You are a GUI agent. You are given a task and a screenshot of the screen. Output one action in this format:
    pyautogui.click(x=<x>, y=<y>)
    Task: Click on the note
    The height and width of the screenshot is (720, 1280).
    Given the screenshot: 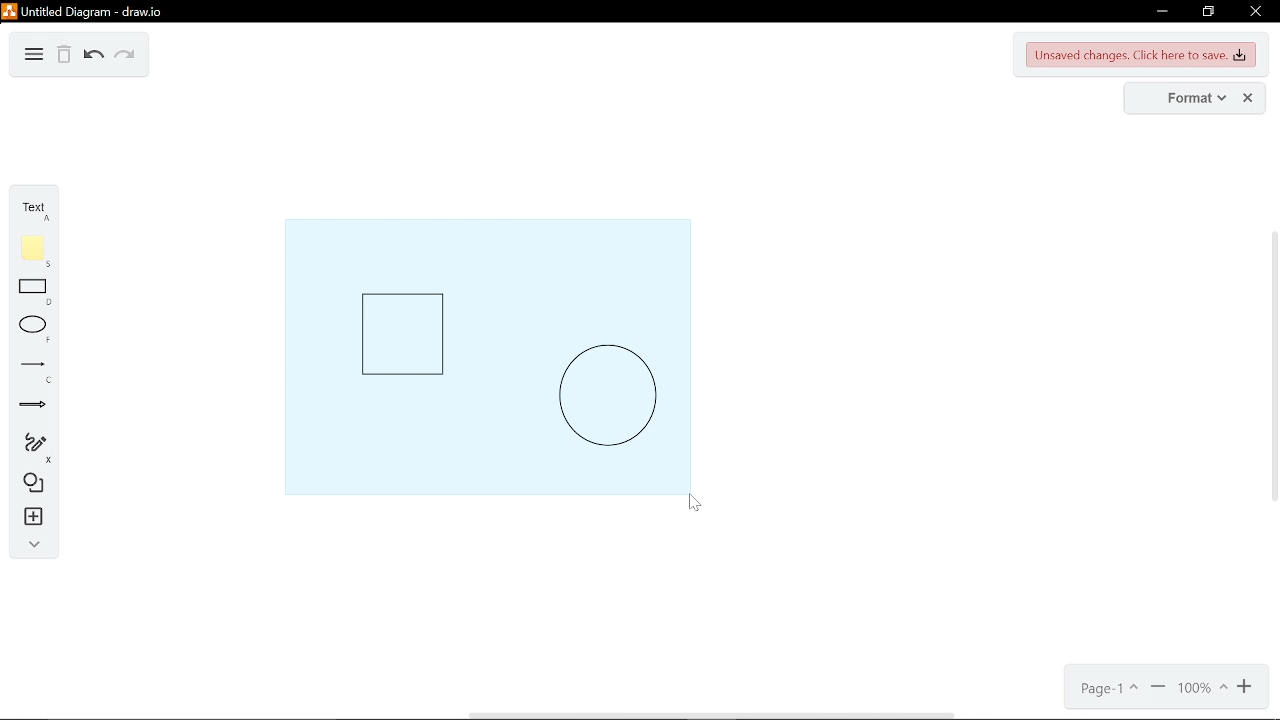 What is the action you would take?
    pyautogui.click(x=34, y=250)
    